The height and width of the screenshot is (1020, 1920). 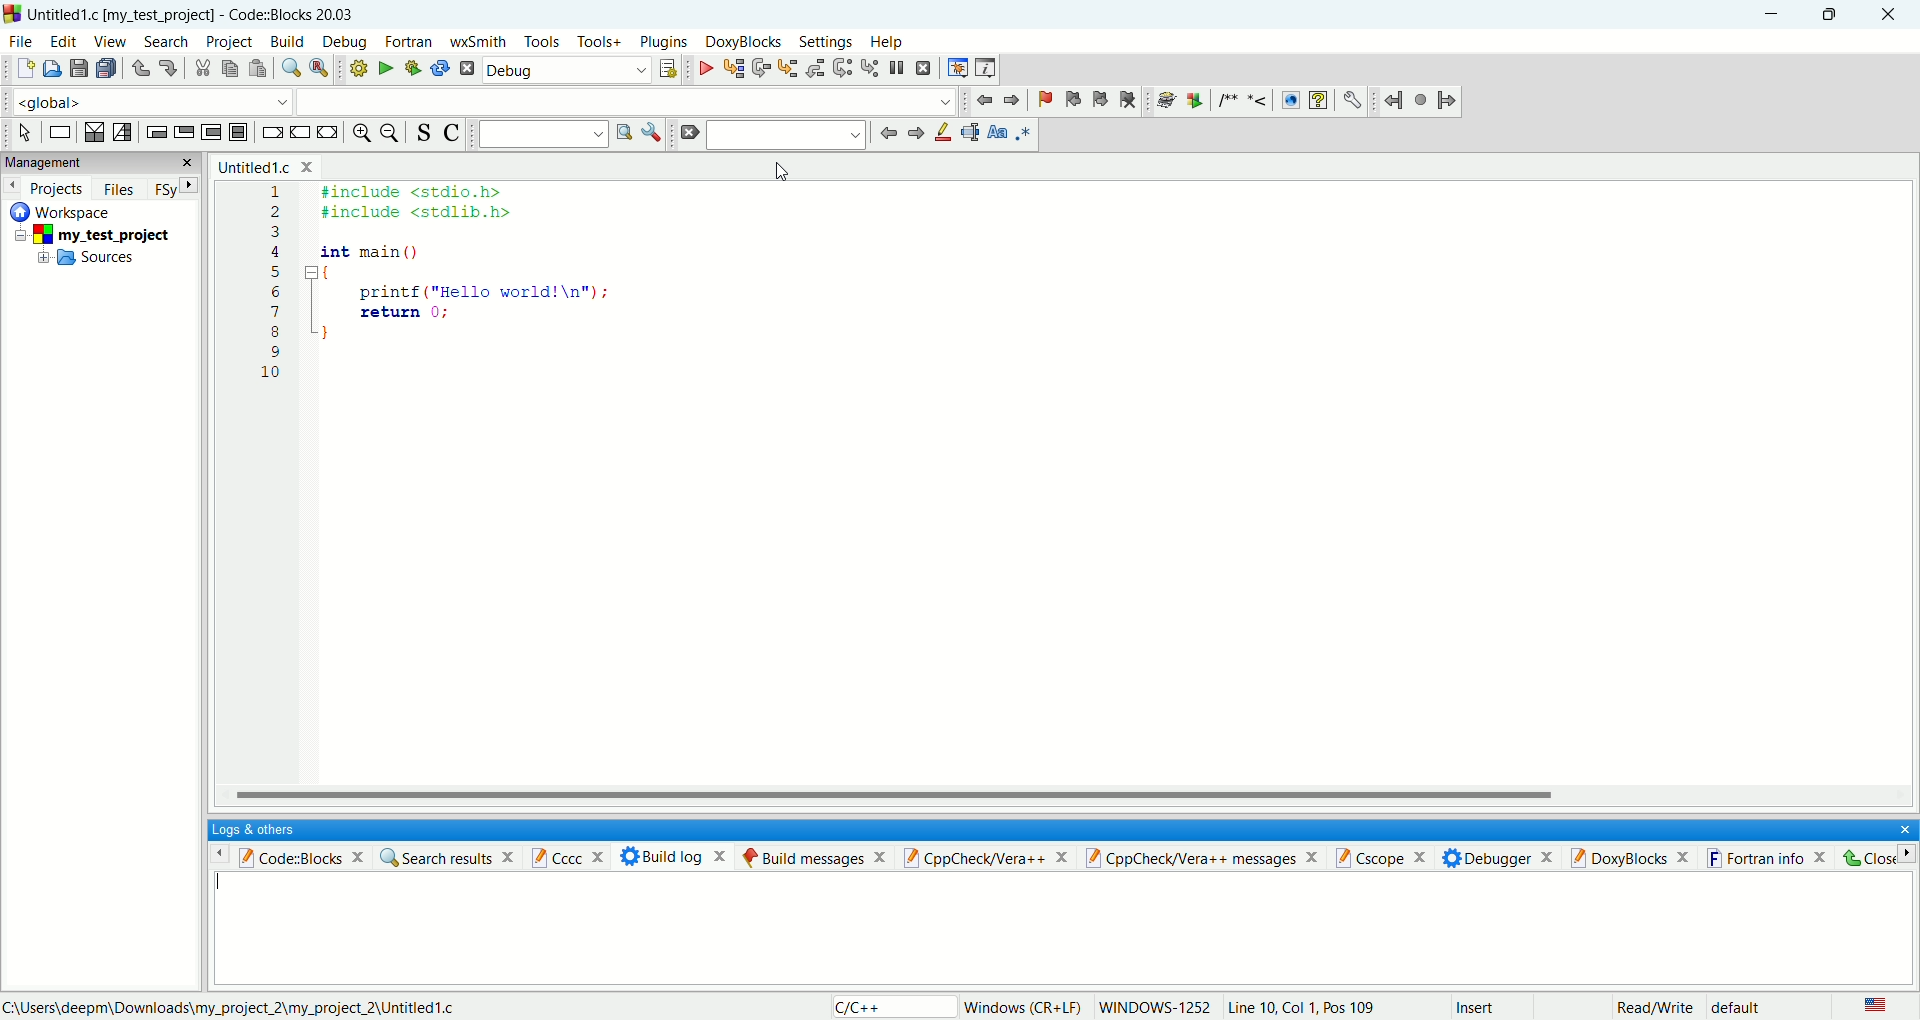 What do you see at coordinates (440, 68) in the screenshot?
I see `rebuild` at bounding box center [440, 68].